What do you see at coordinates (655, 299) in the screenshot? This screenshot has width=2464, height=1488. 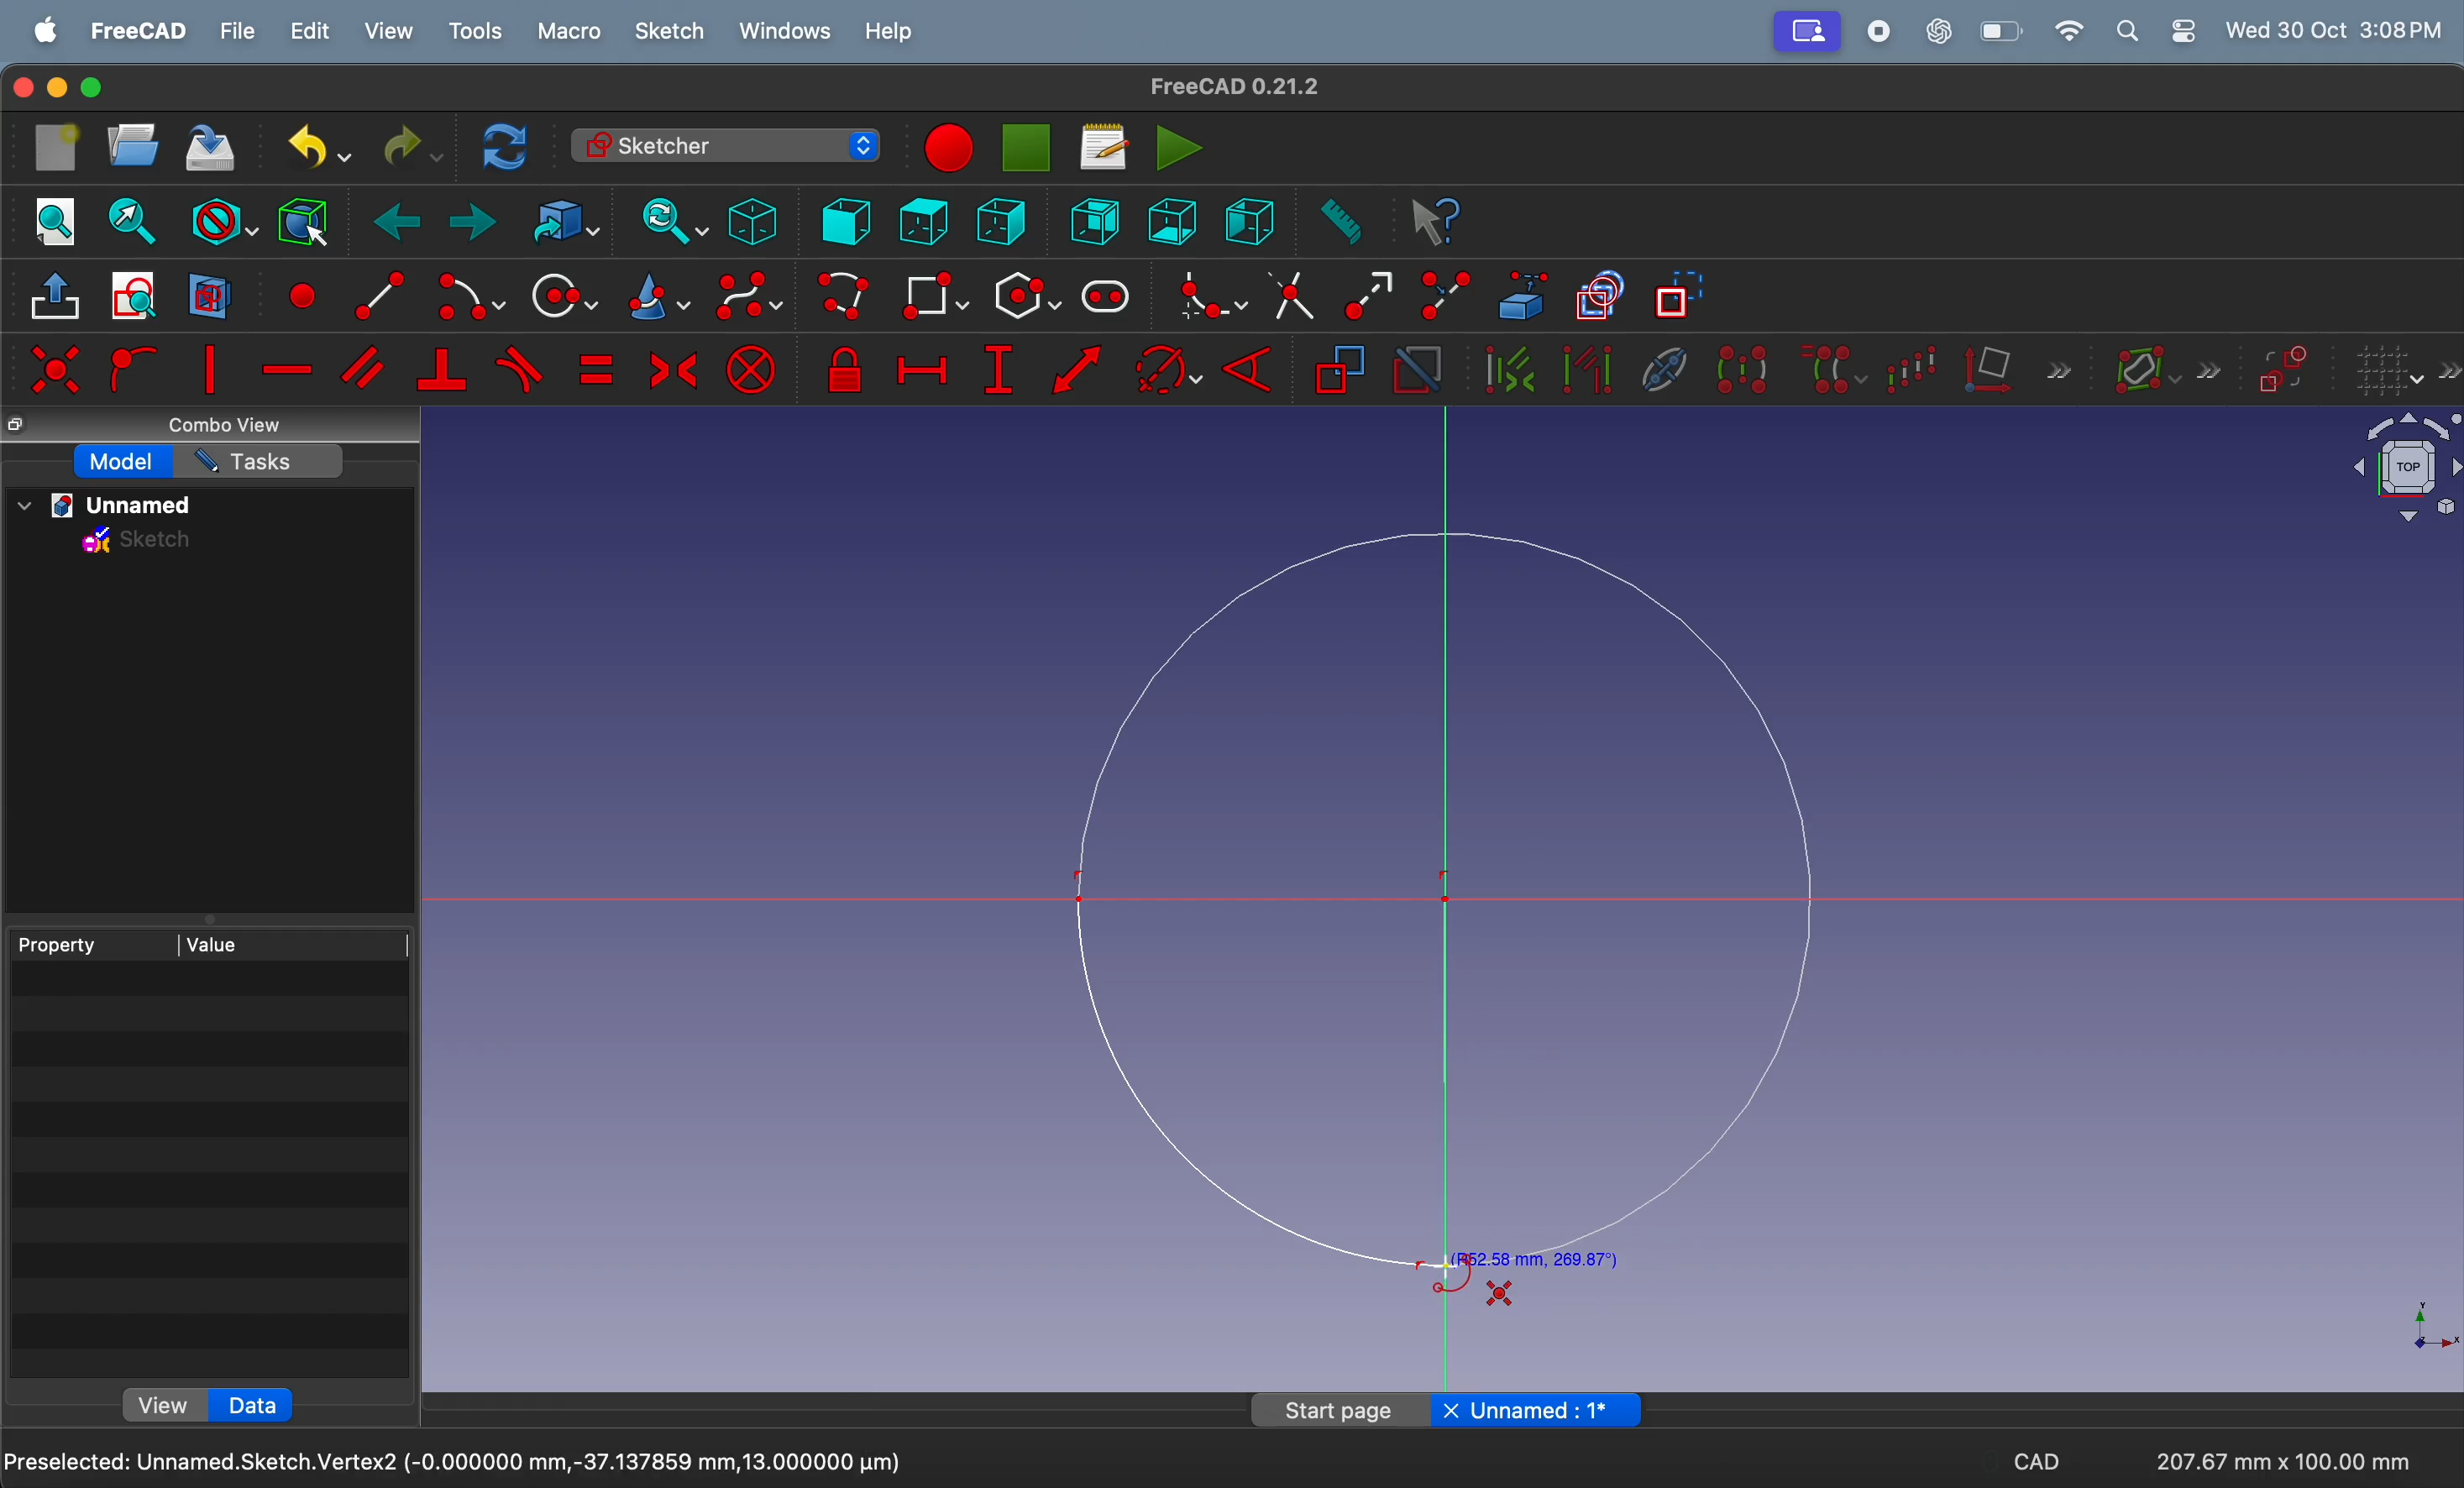 I see `create cone` at bounding box center [655, 299].